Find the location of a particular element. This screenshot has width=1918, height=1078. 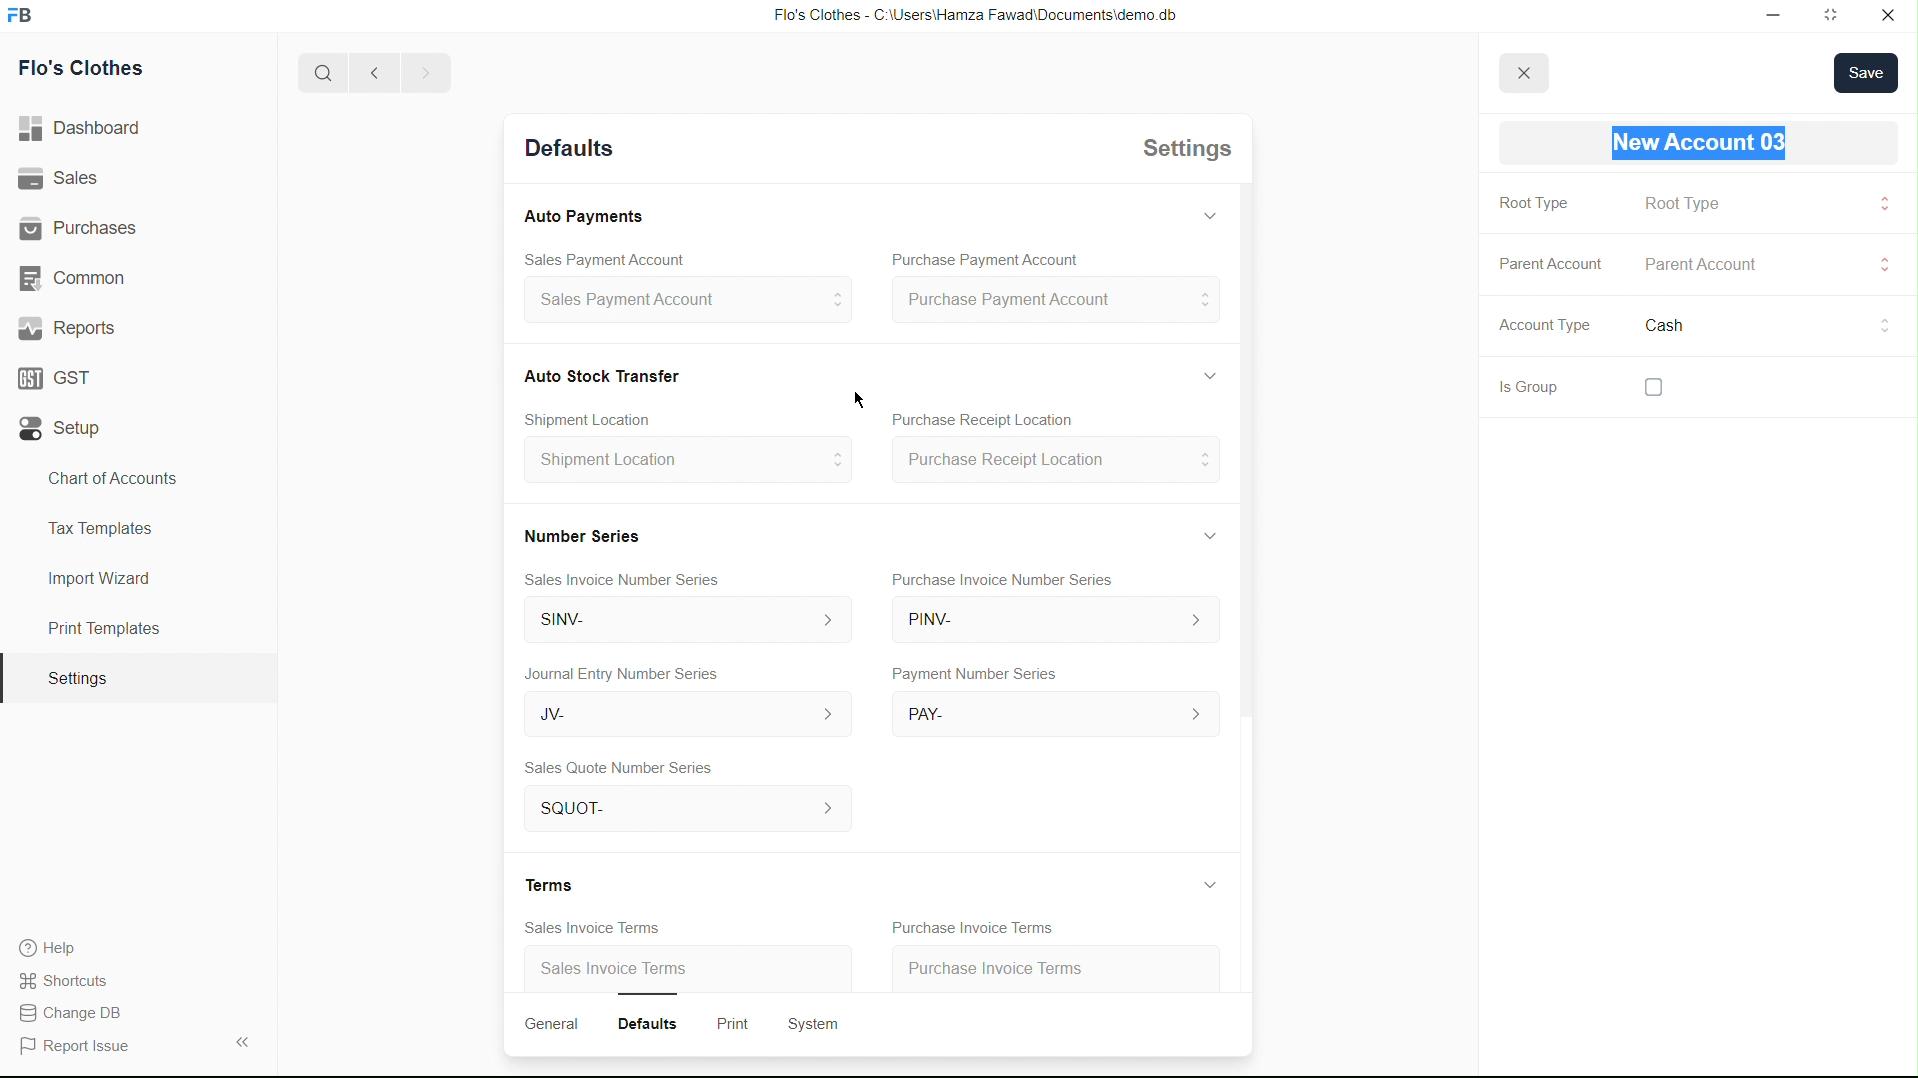

Purchase Payment Account is located at coordinates (977, 260).